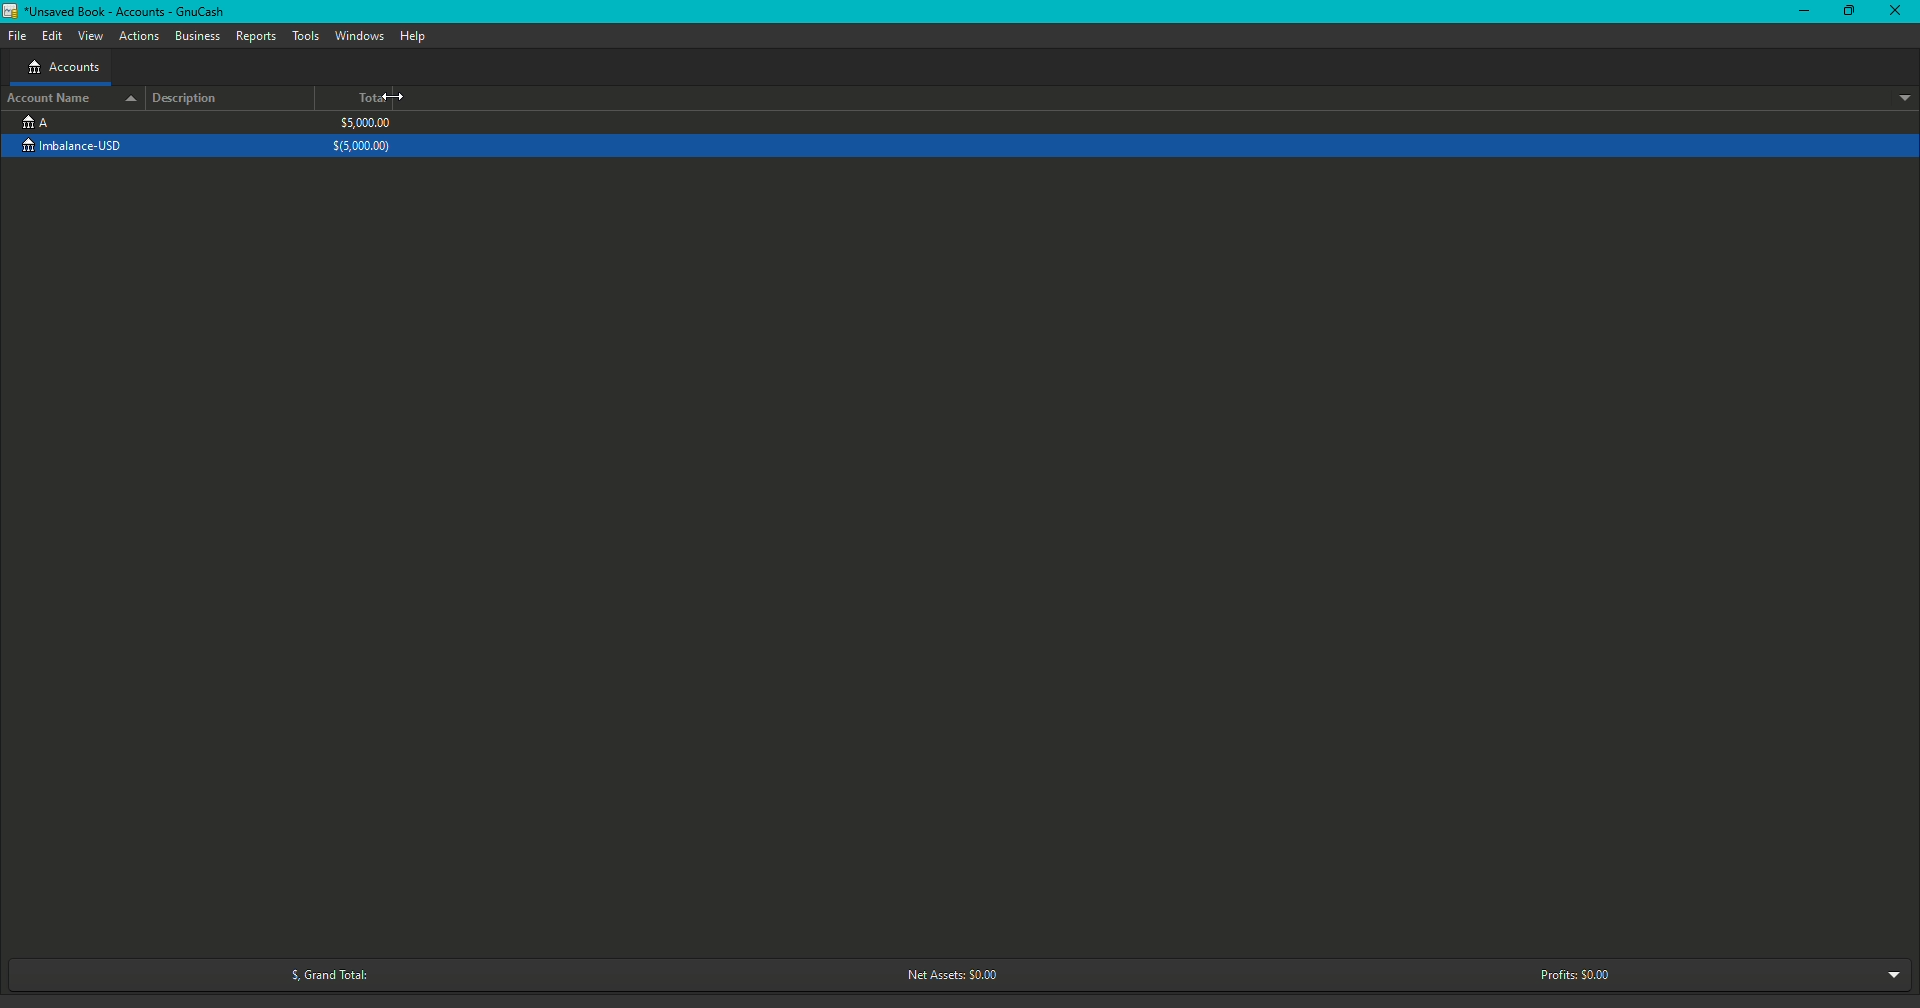 Image resolution: width=1920 pixels, height=1008 pixels. What do you see at coordinates (191, 98) in the screenshot?
I see `Description` at bounding box center [191, 98].